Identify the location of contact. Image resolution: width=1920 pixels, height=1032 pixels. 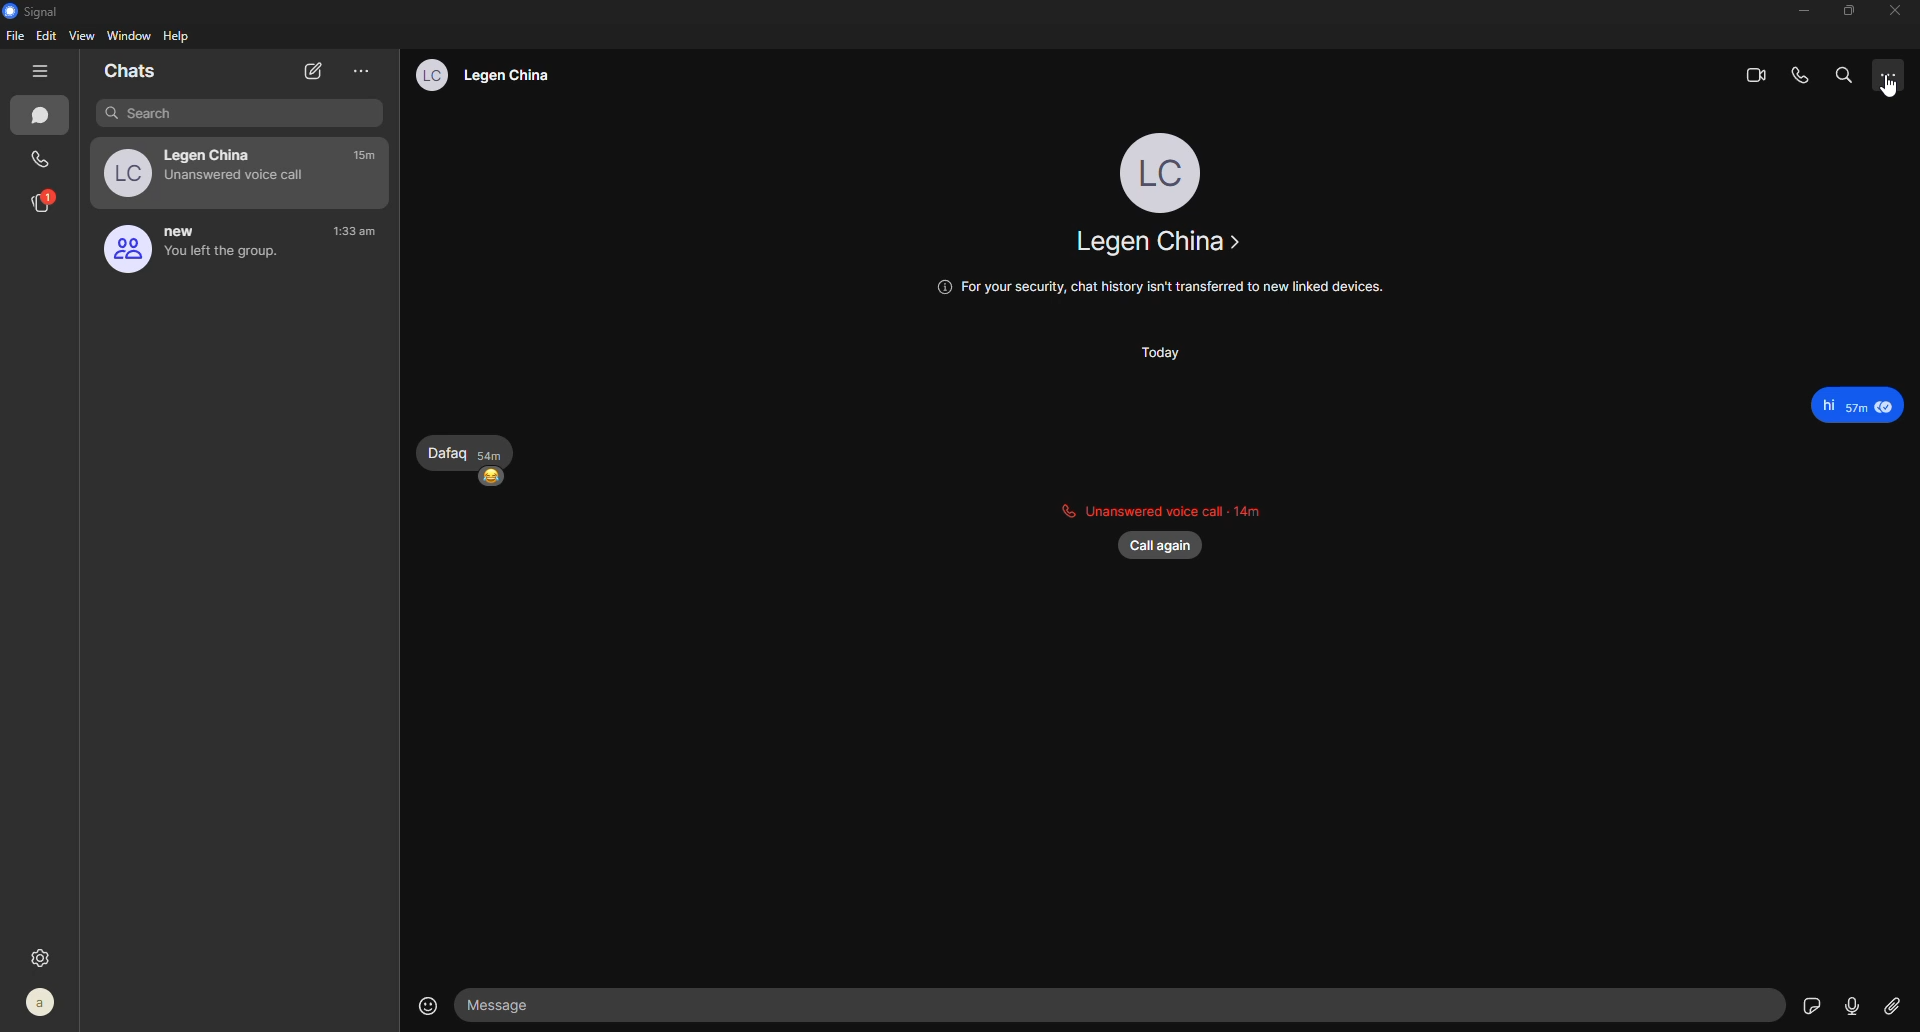
(1159, 246).